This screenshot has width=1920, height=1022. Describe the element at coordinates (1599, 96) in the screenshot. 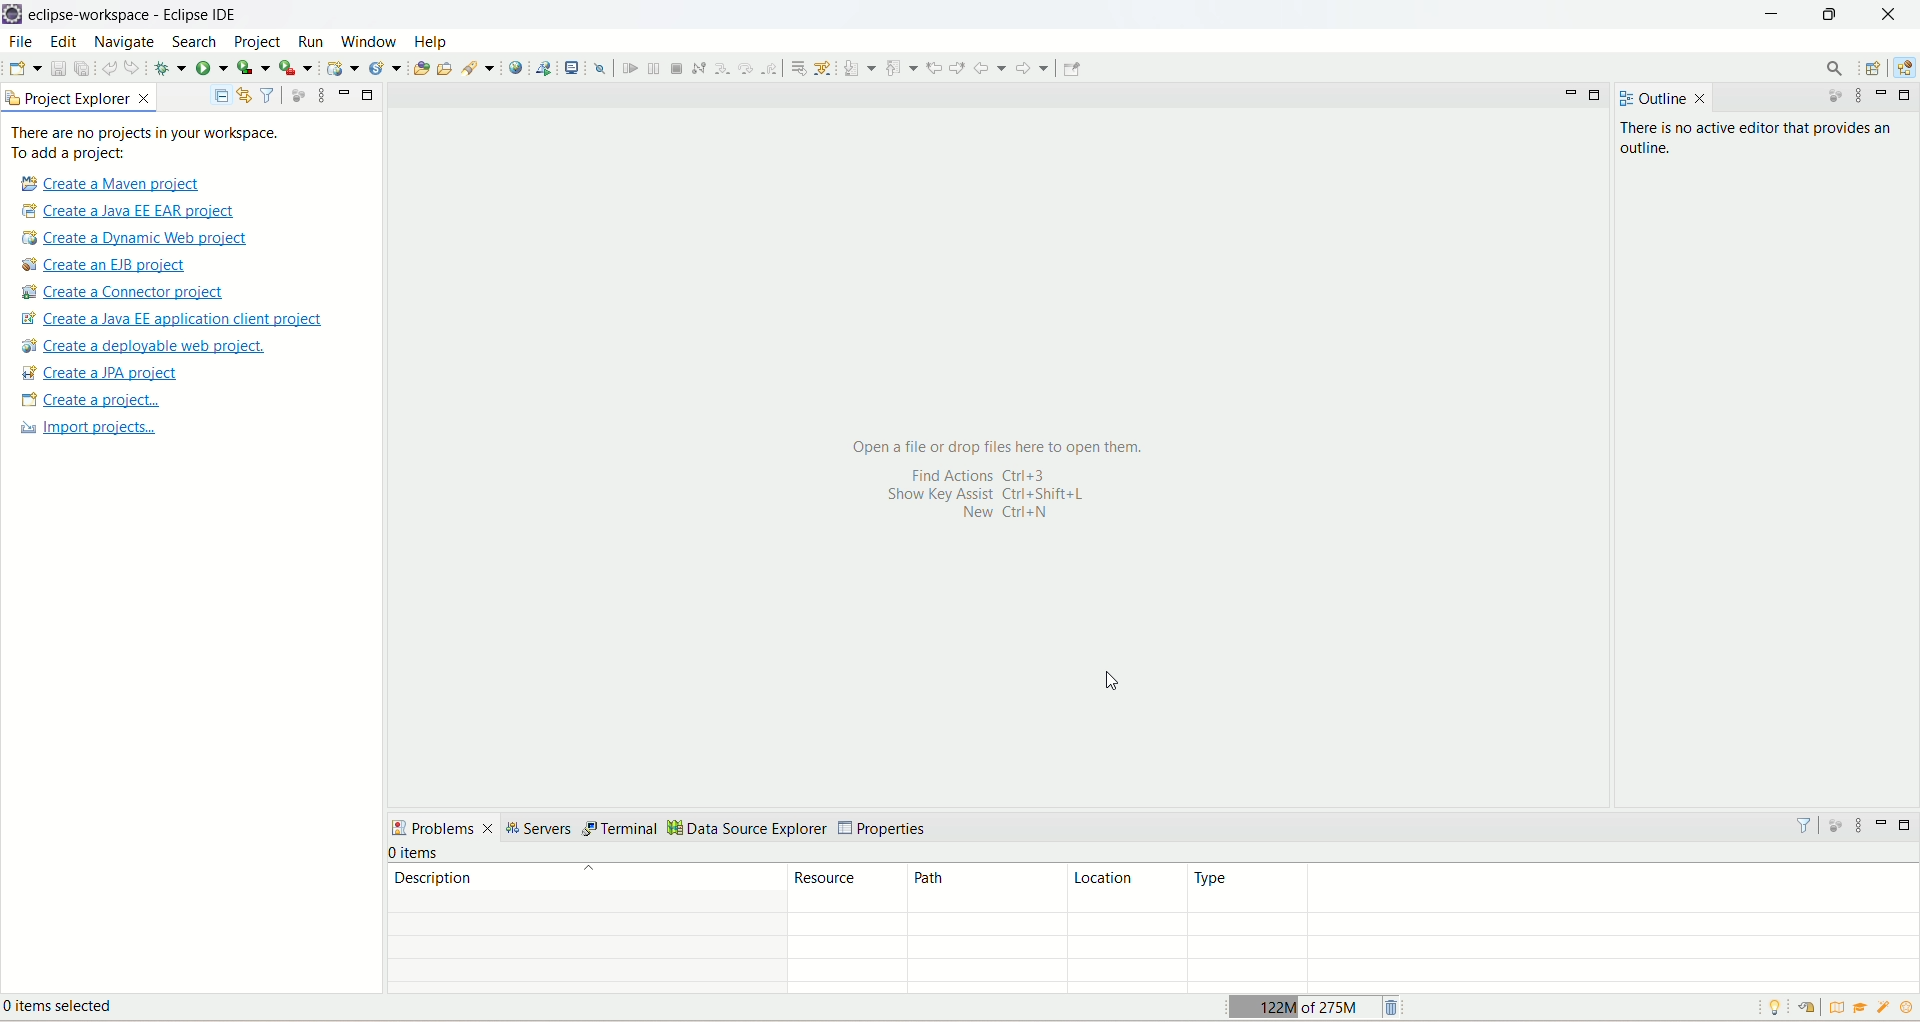

I see `maximize` at that location.